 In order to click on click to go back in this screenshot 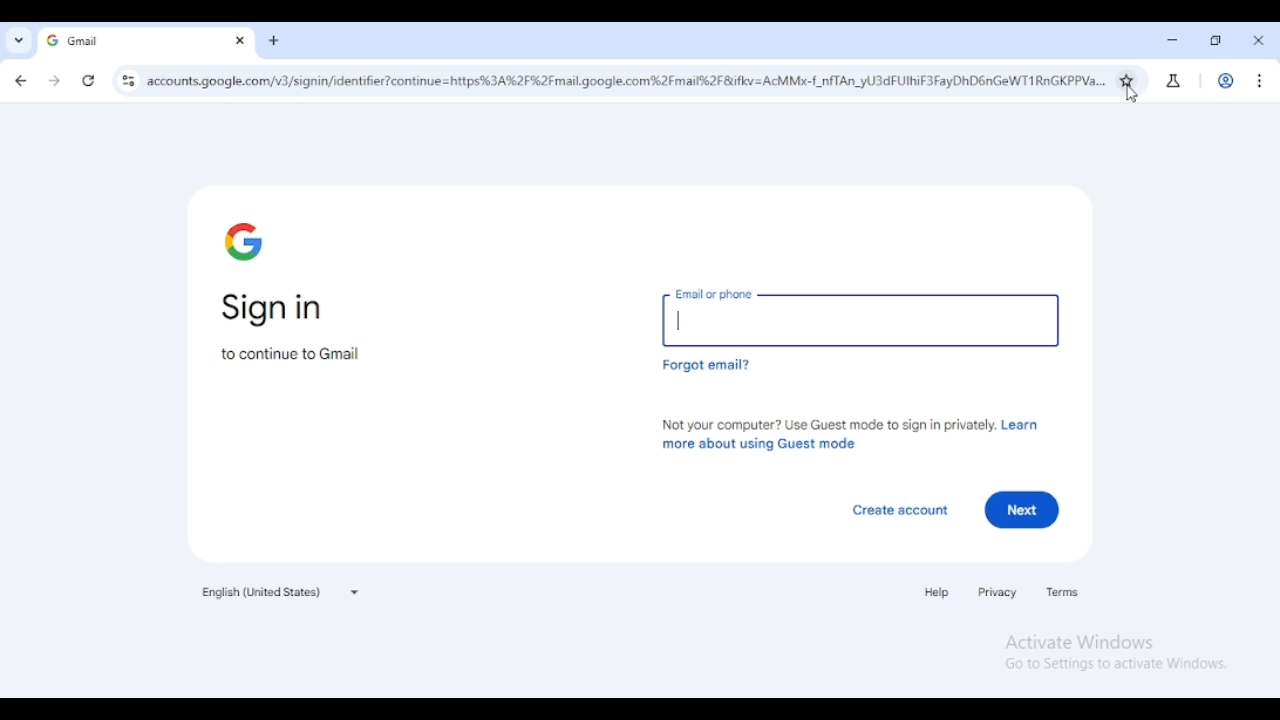, I will do `click(22, 82)`.